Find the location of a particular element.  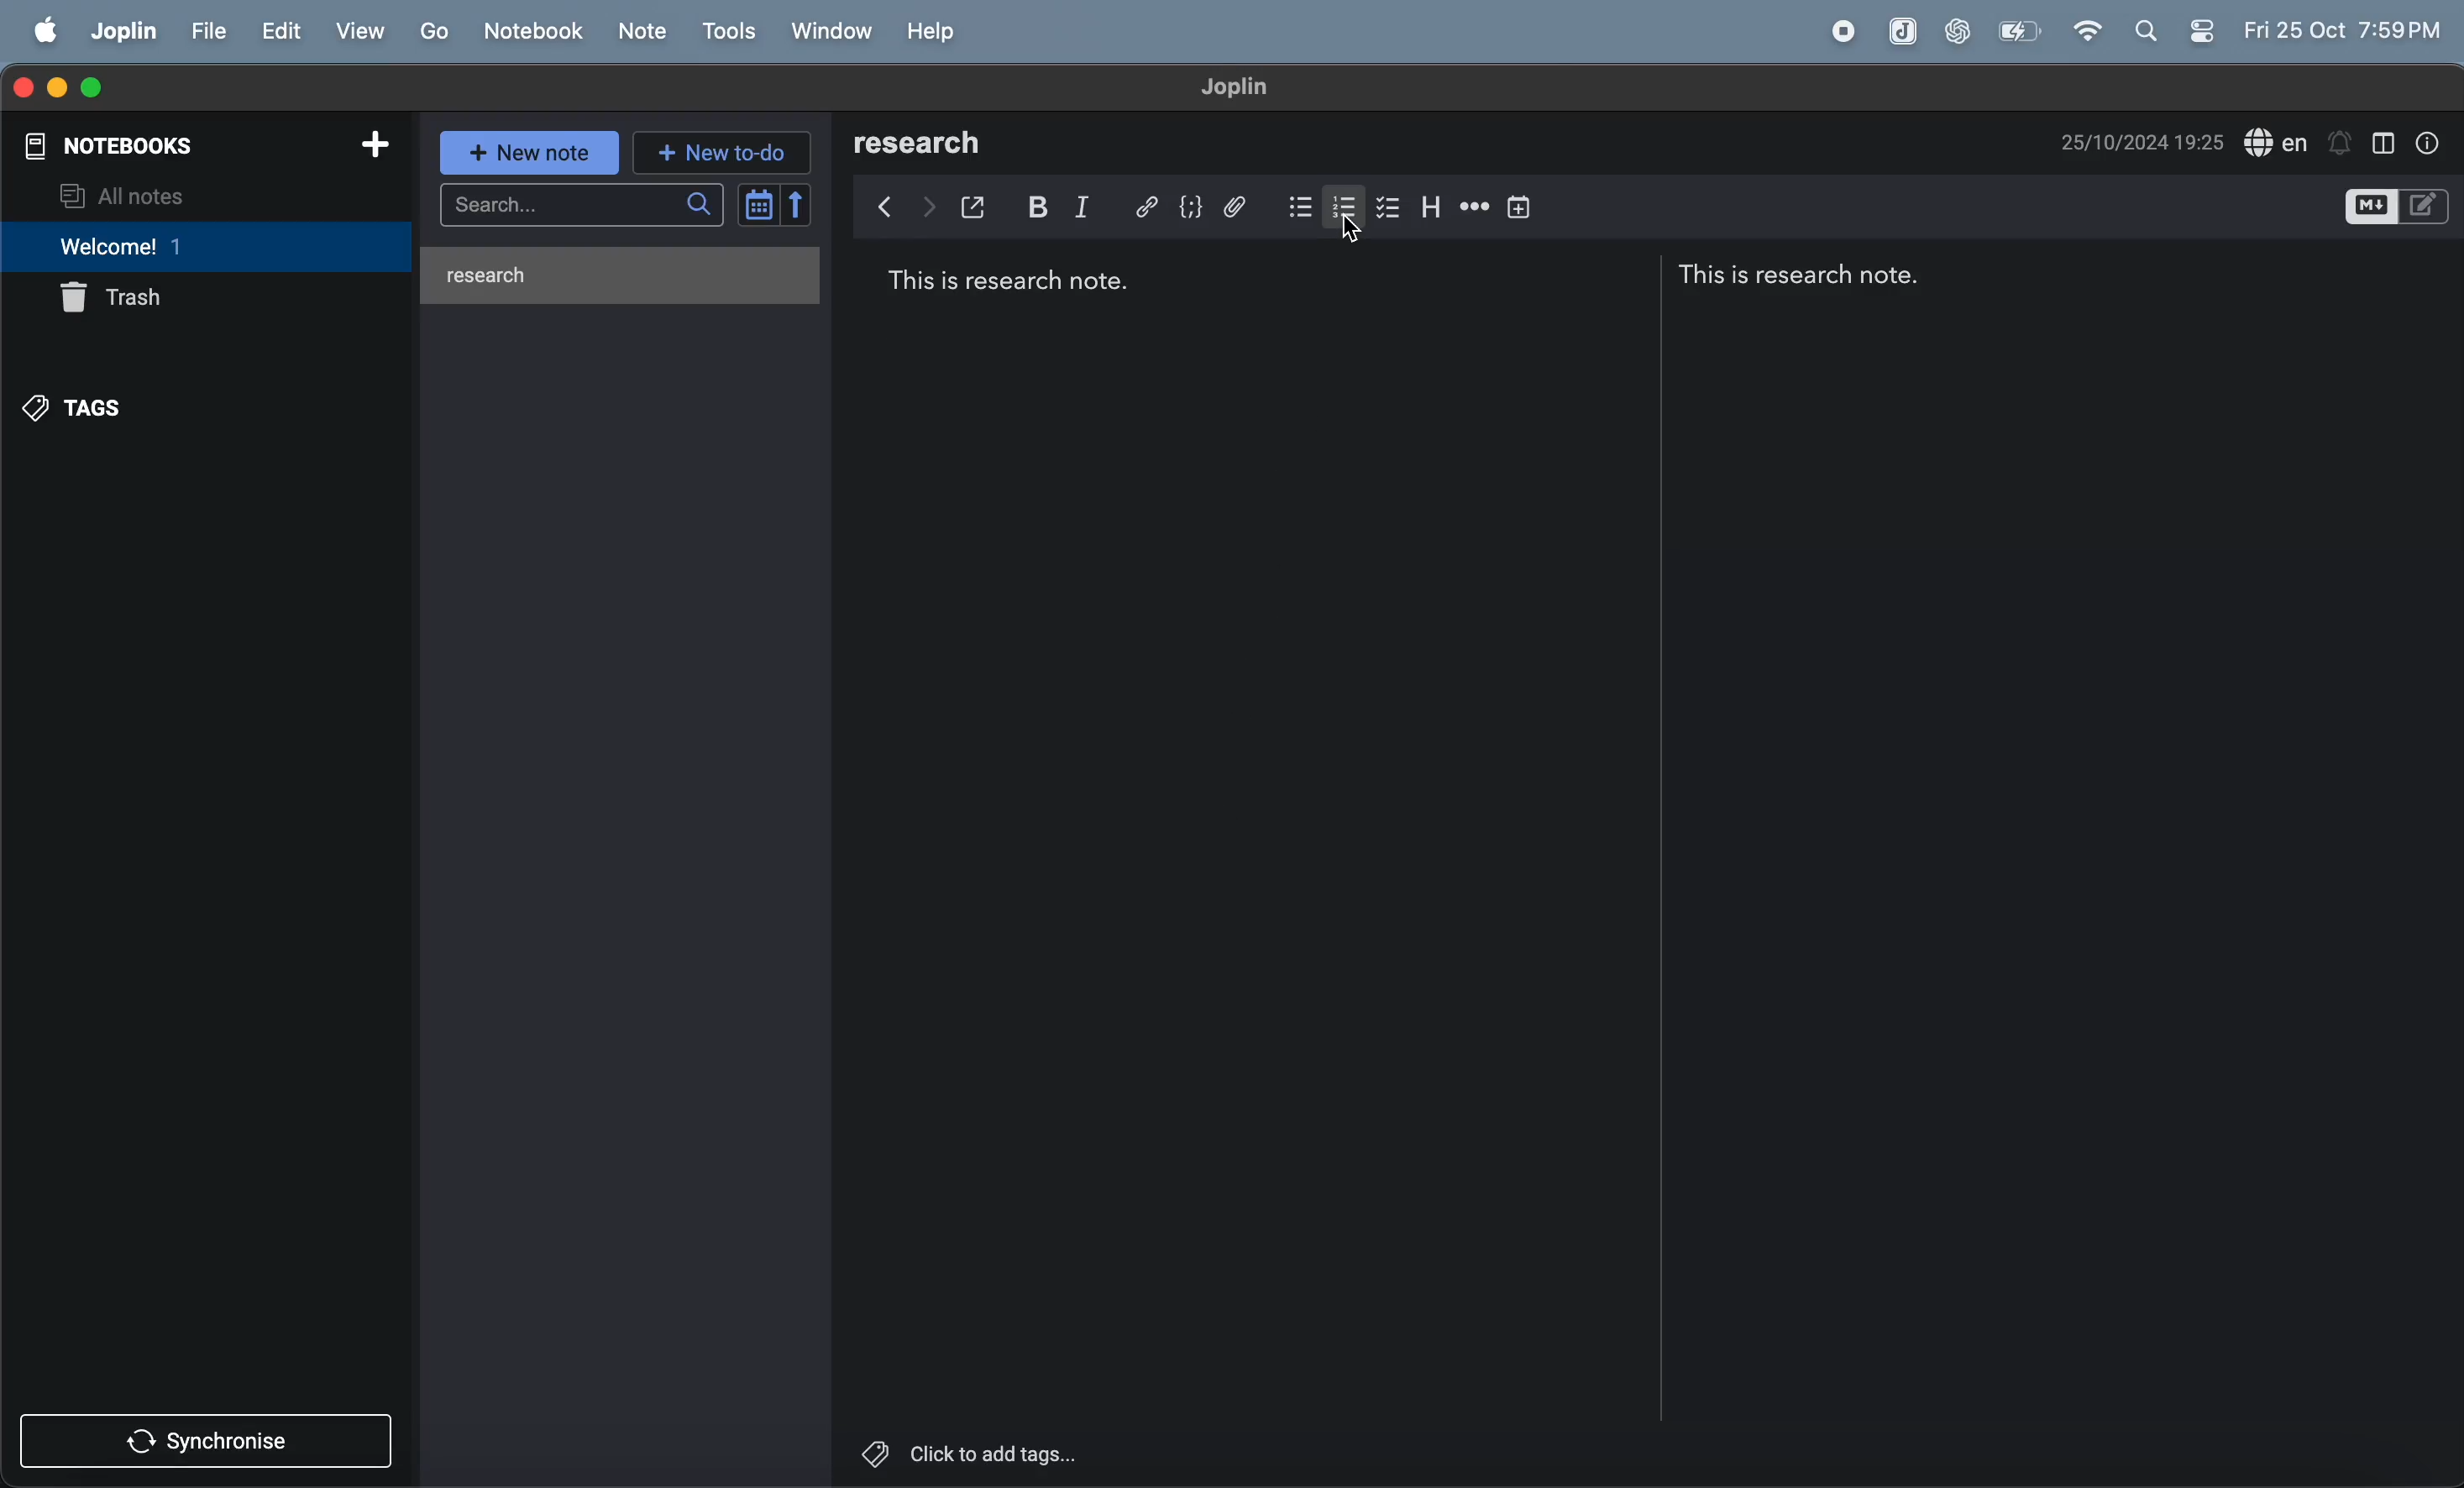

Fri 25 Oct 7:59PM is located at coordinates (2335, 25).